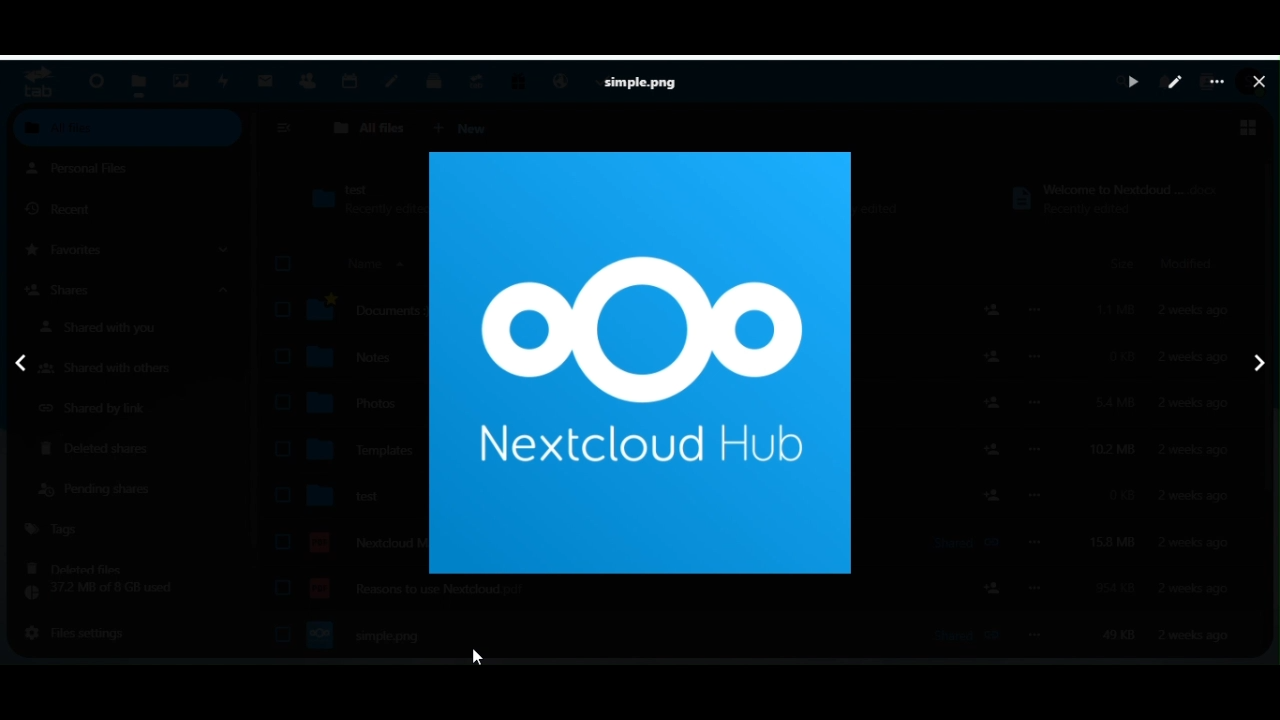 The width and height of the screenshot is (1280, 720). I want to click on Slideshow, so click(1132, 81).